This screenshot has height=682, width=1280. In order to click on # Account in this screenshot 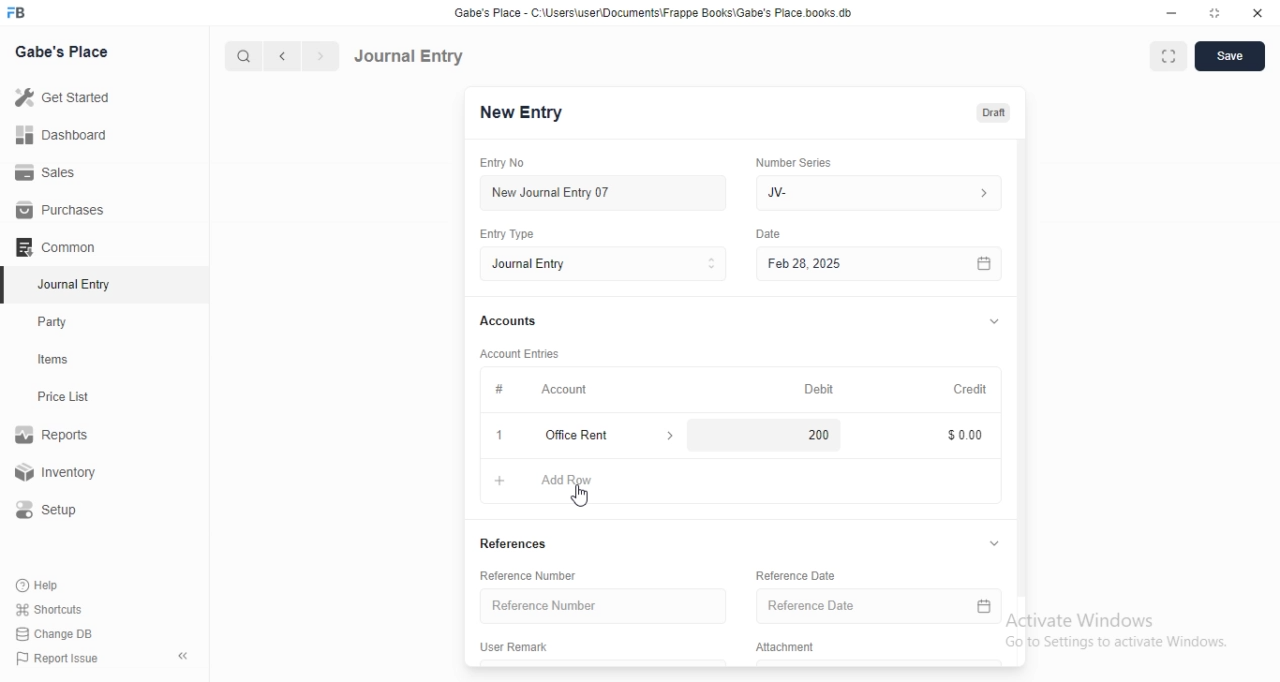, I will do `click(538, 390)`.